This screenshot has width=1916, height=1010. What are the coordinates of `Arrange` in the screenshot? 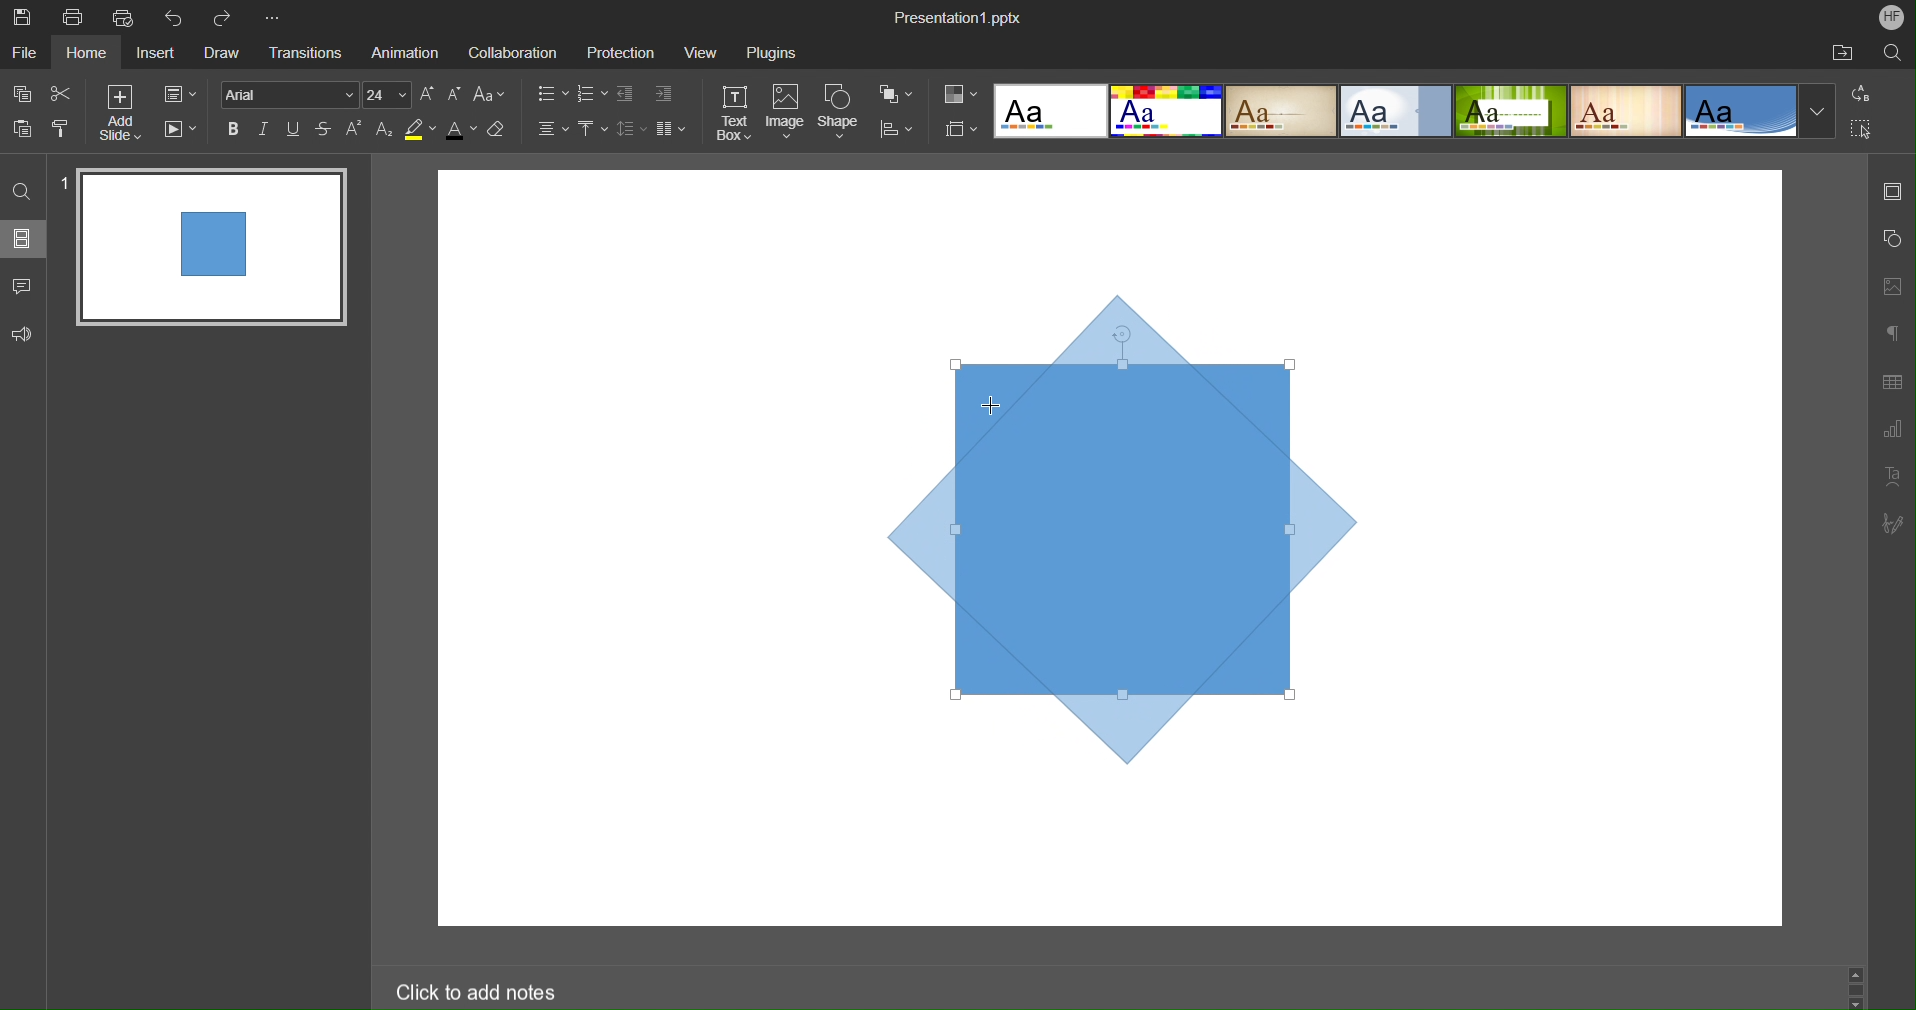 It's located at (898, 94).